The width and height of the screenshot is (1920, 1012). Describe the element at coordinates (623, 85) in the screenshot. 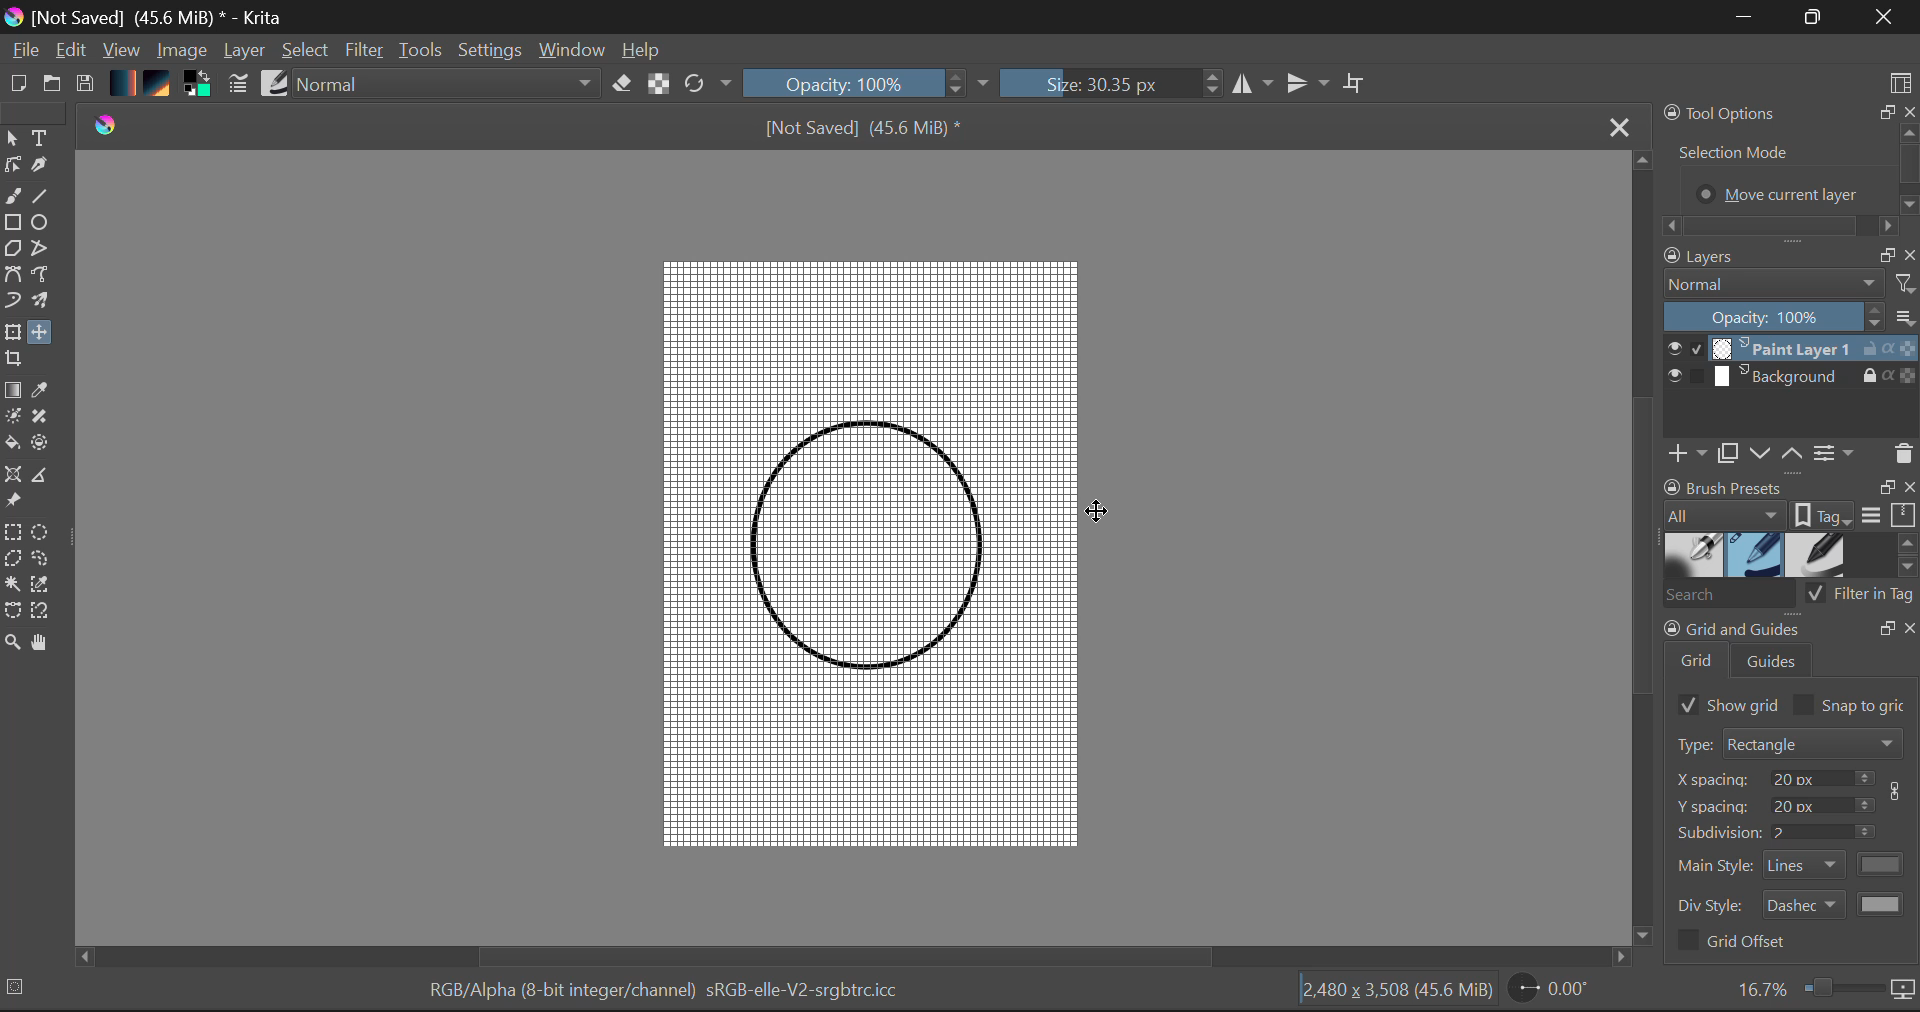

I see `Eraser` at that location.